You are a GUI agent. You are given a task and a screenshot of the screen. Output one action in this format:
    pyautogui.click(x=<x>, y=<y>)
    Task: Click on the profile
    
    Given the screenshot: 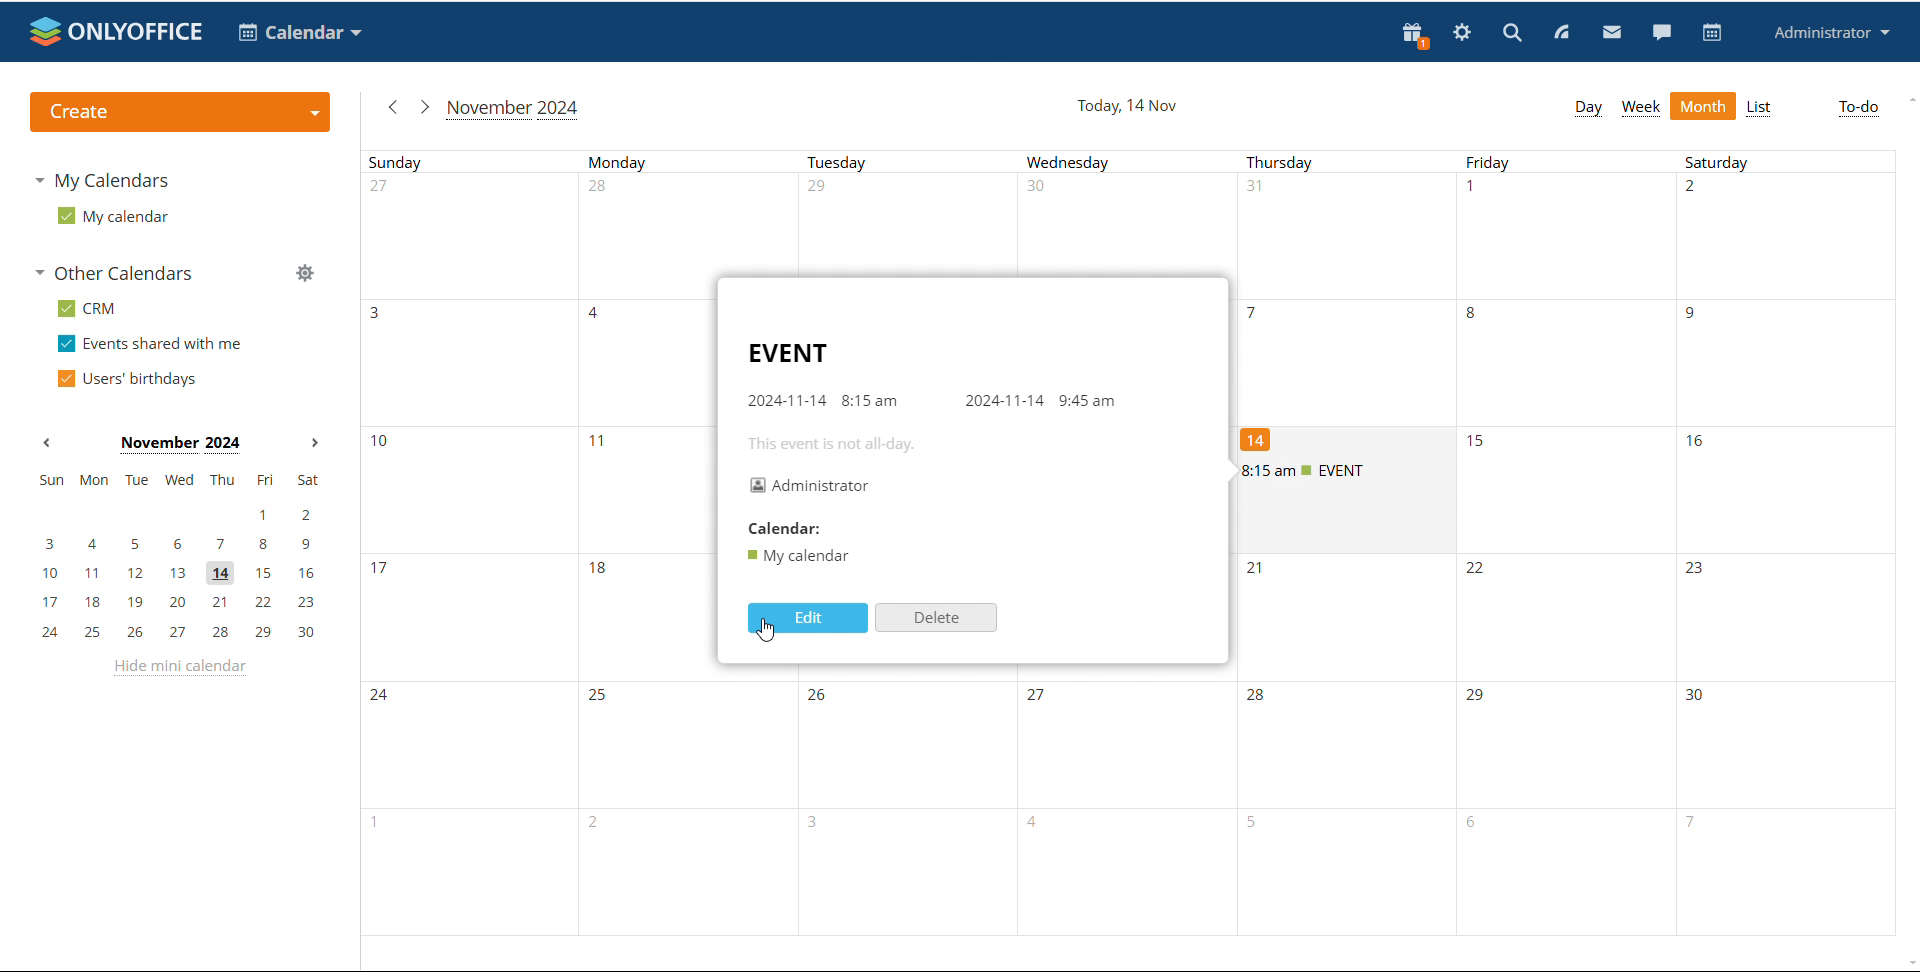 What is the action you would take?
    pyautogui.click(x=1828, y=33)
    